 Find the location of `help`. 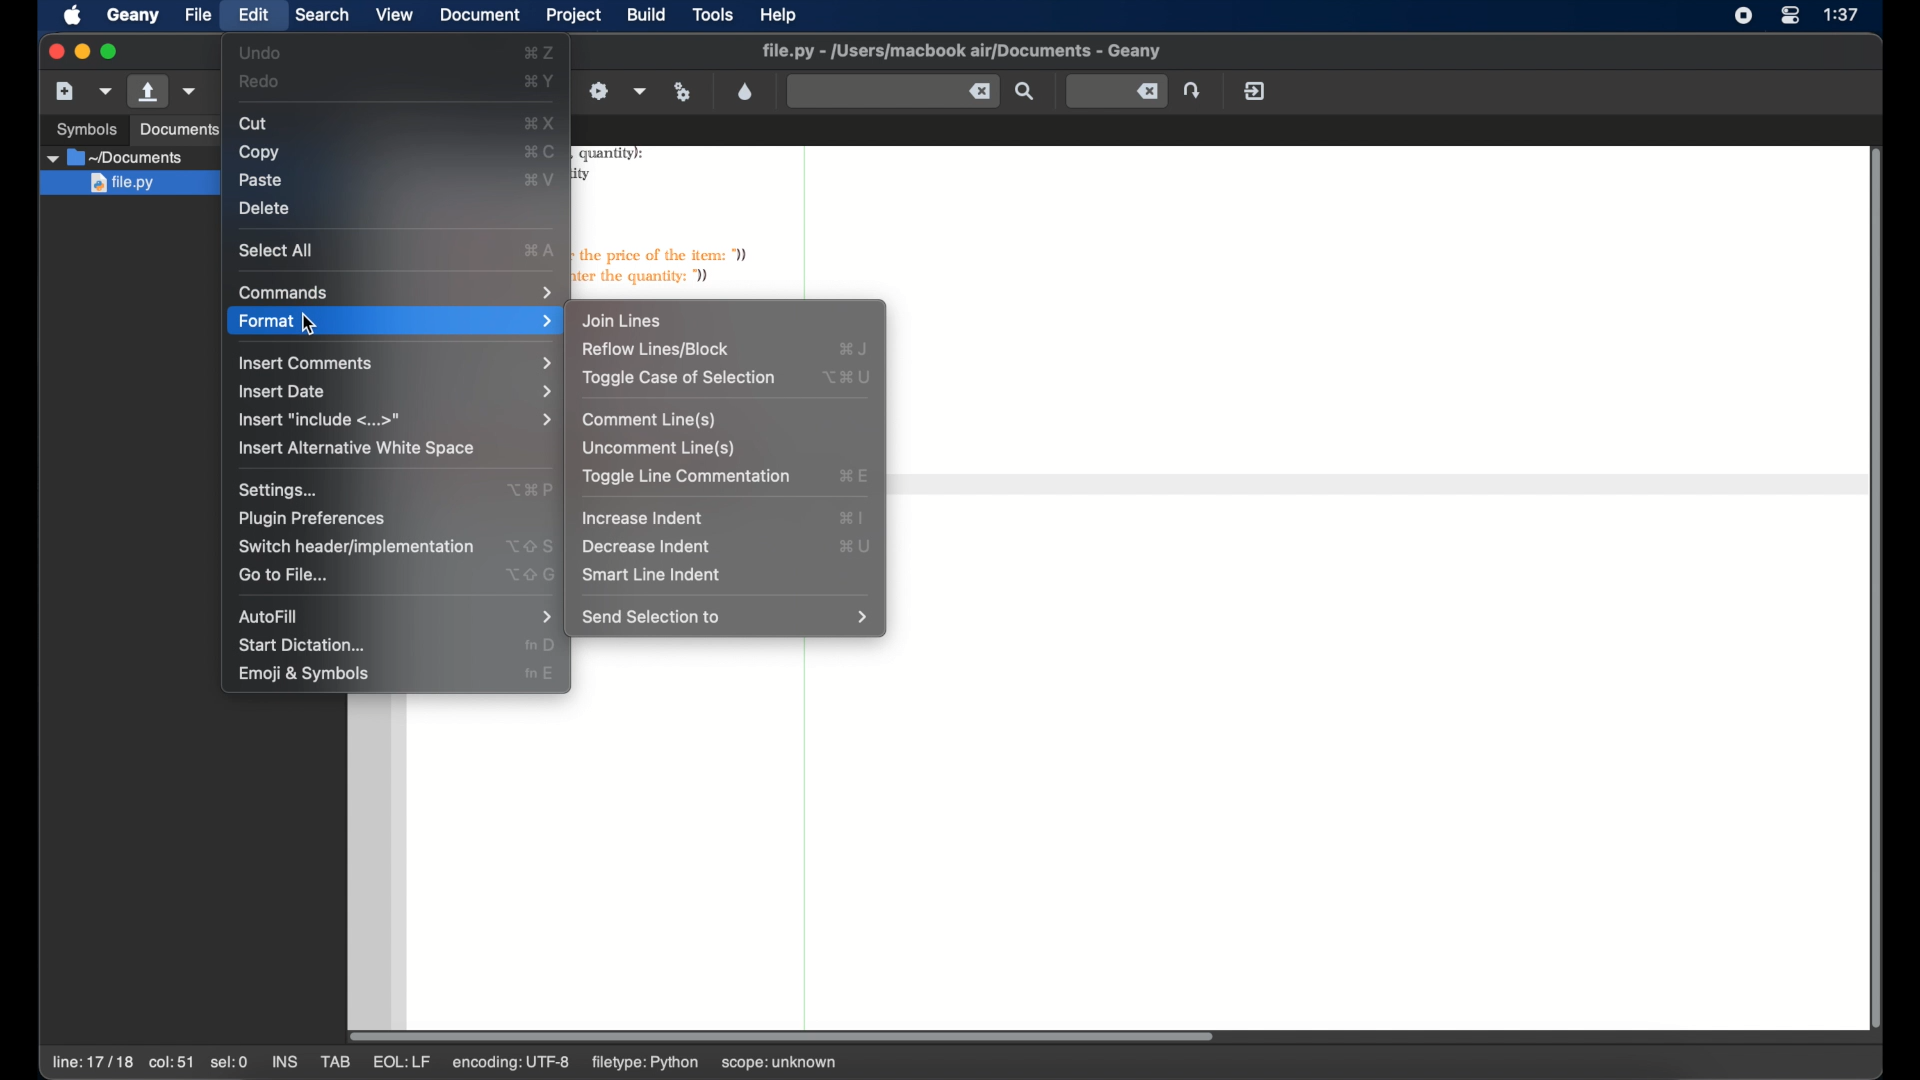

help is located at coordinates (779, 15).